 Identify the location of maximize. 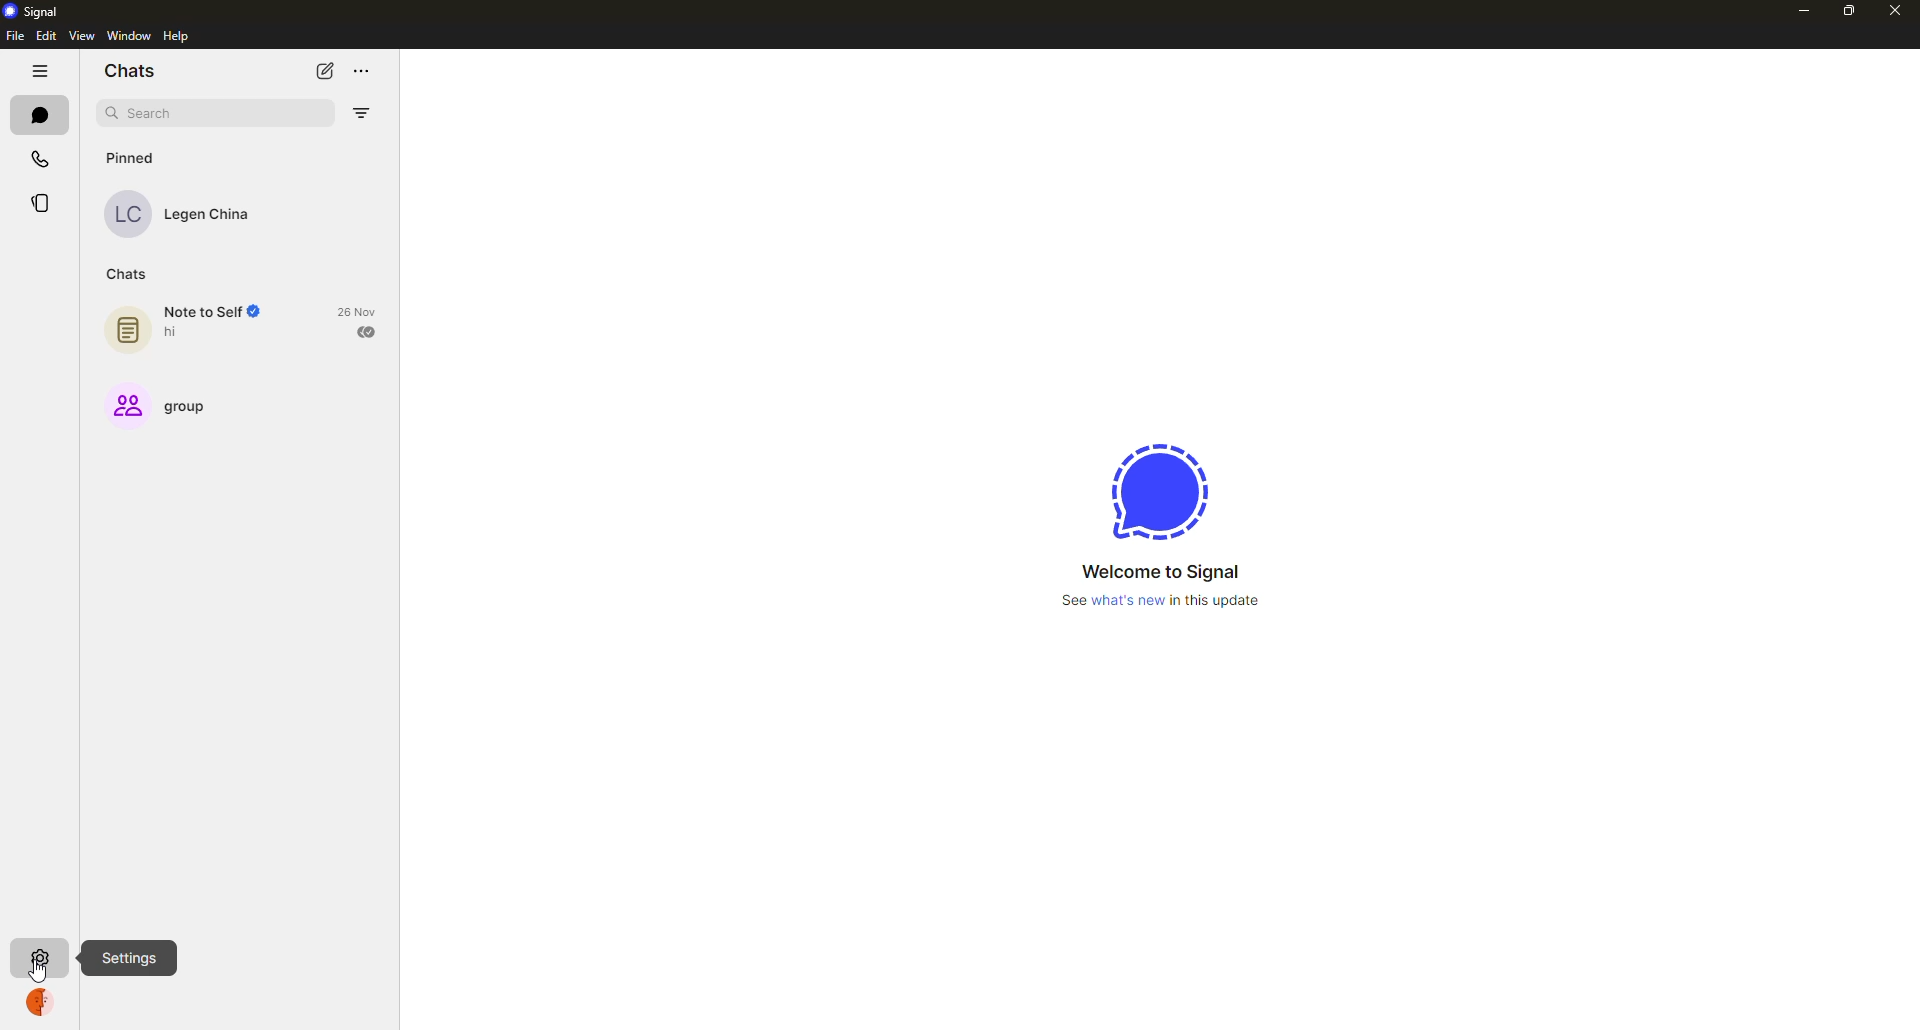
(1846, 13).